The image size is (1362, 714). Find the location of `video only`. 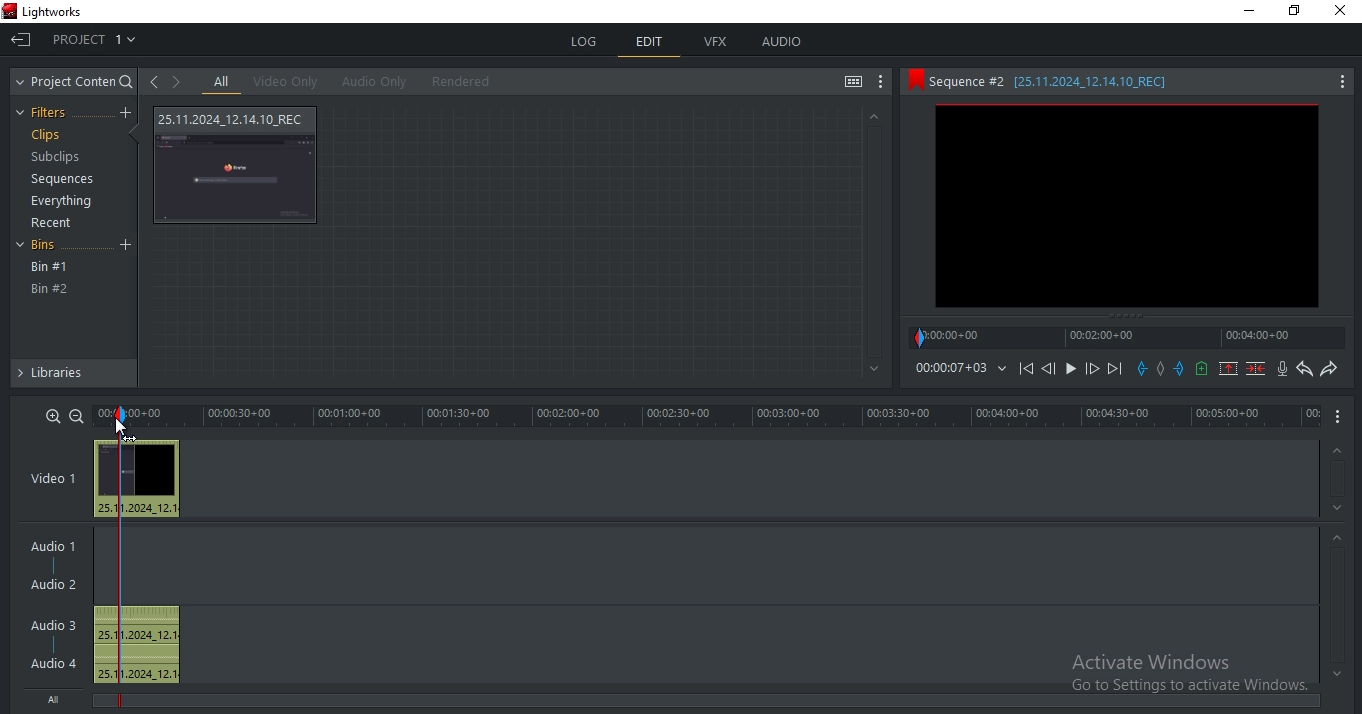

video only is located at coordinates (285, 82).